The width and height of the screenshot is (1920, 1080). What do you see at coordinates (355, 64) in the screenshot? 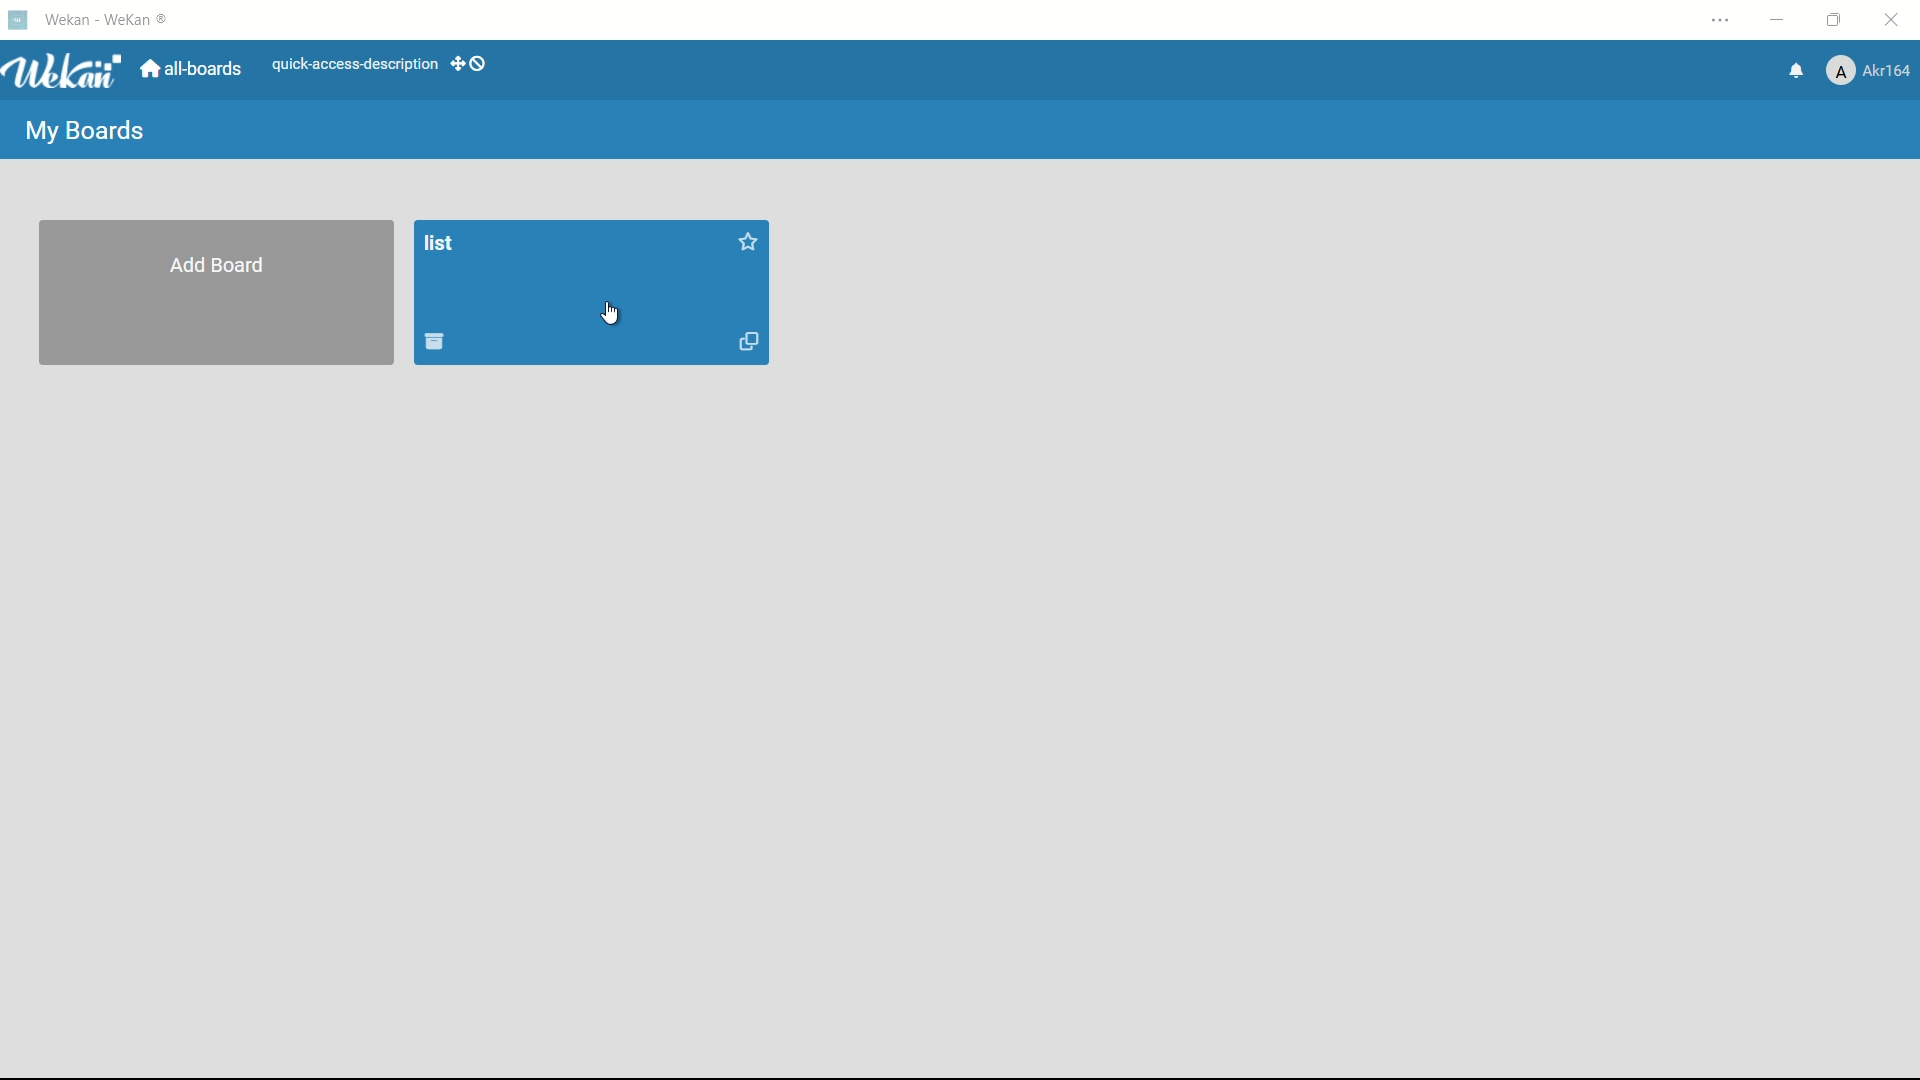
I see `quick-access-description` at bounding box center [355, 64].